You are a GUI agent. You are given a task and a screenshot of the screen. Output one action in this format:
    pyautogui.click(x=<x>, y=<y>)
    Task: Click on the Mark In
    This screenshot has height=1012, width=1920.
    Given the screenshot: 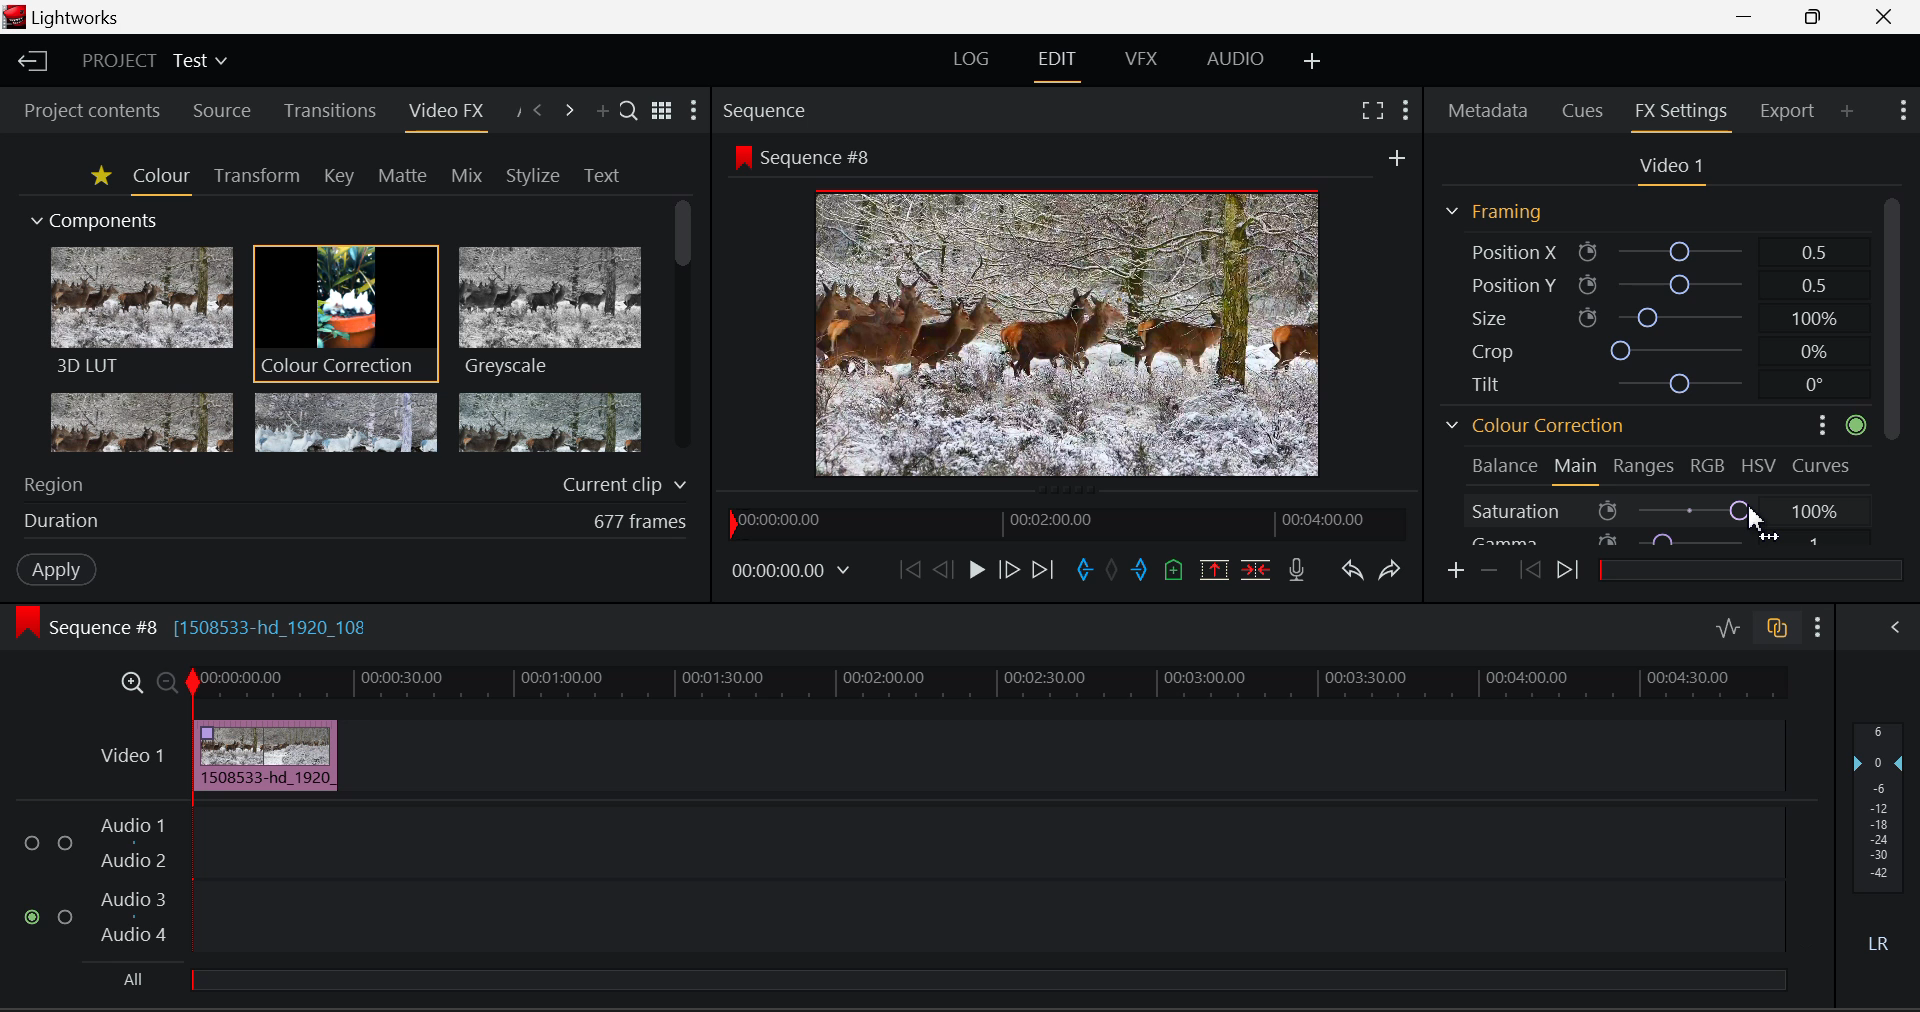 What is the action you would take?
    pyautogui.click(x=1084, y=573)
    